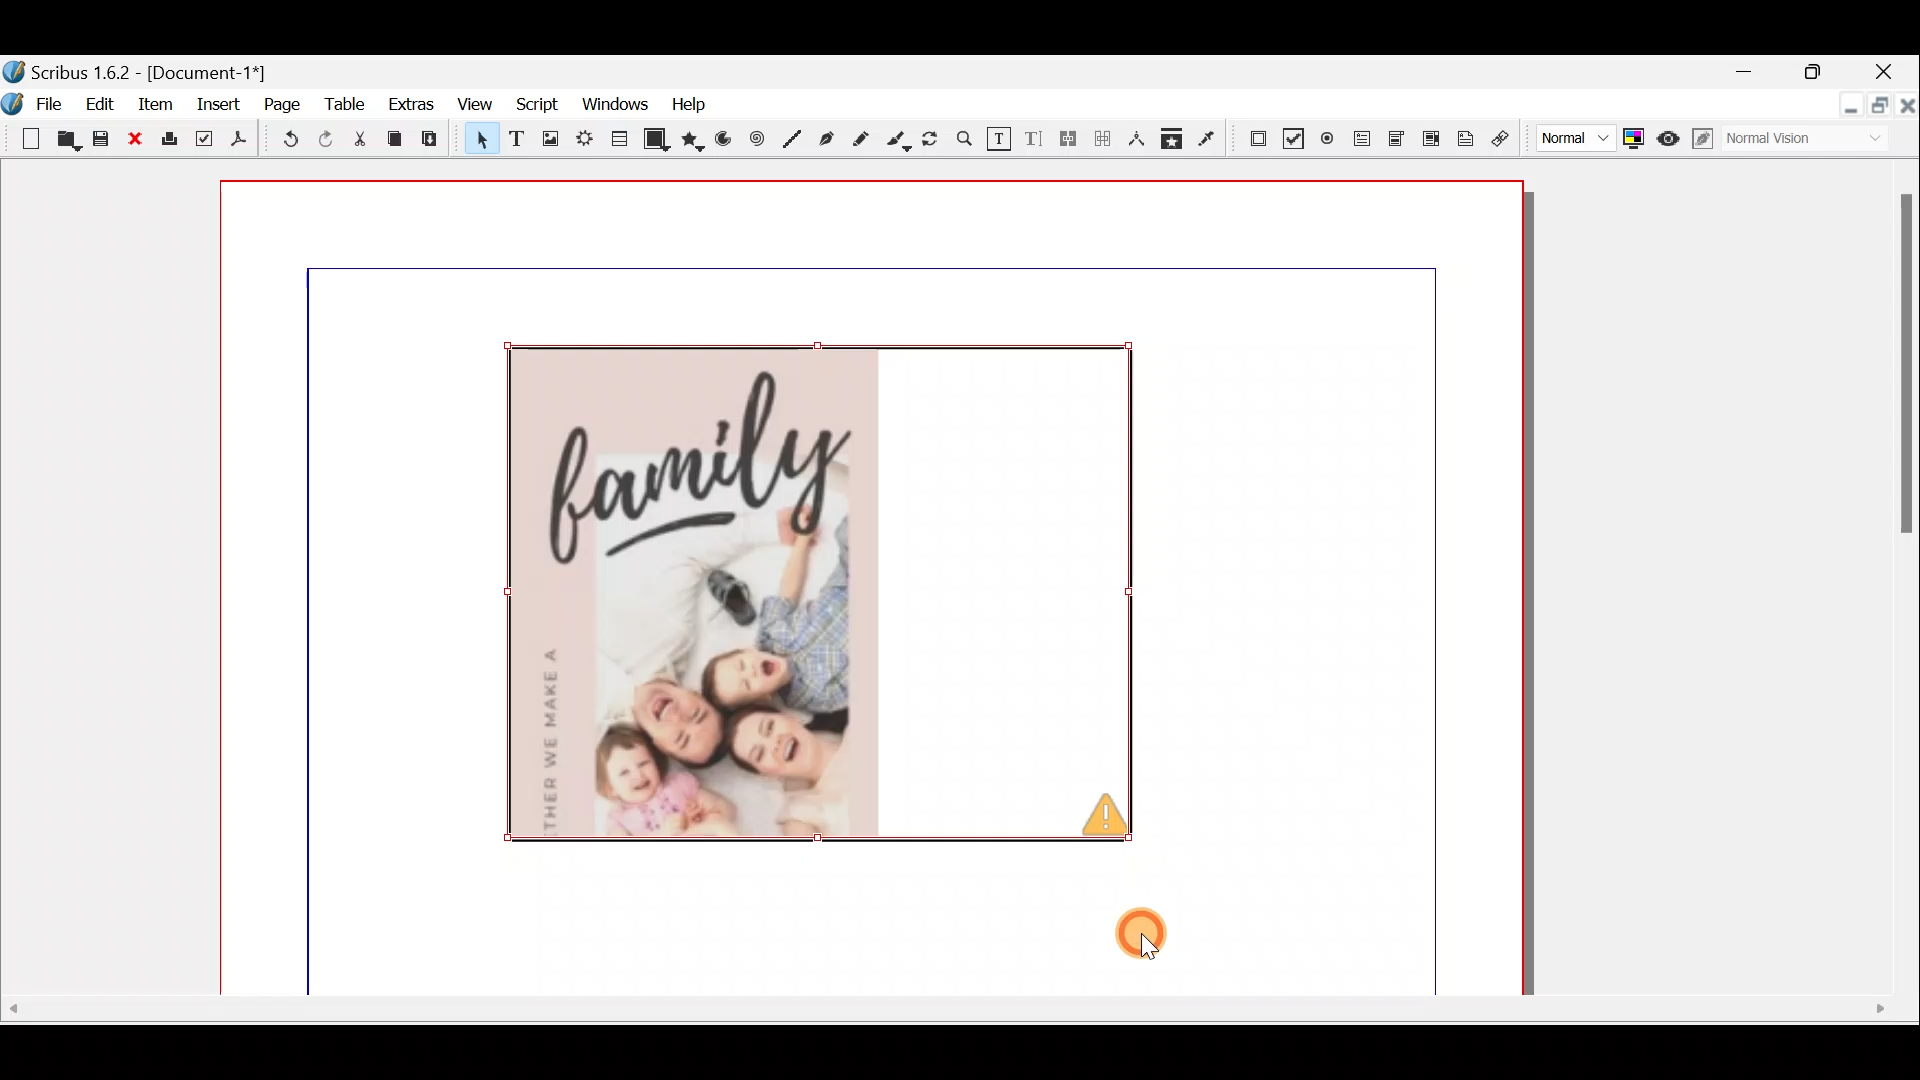 The height and width of the screenshot is (1080, 1920). Describe the element at coordinates (1571, 135) in the screenshot. I see `Select image preview quality` at that location.